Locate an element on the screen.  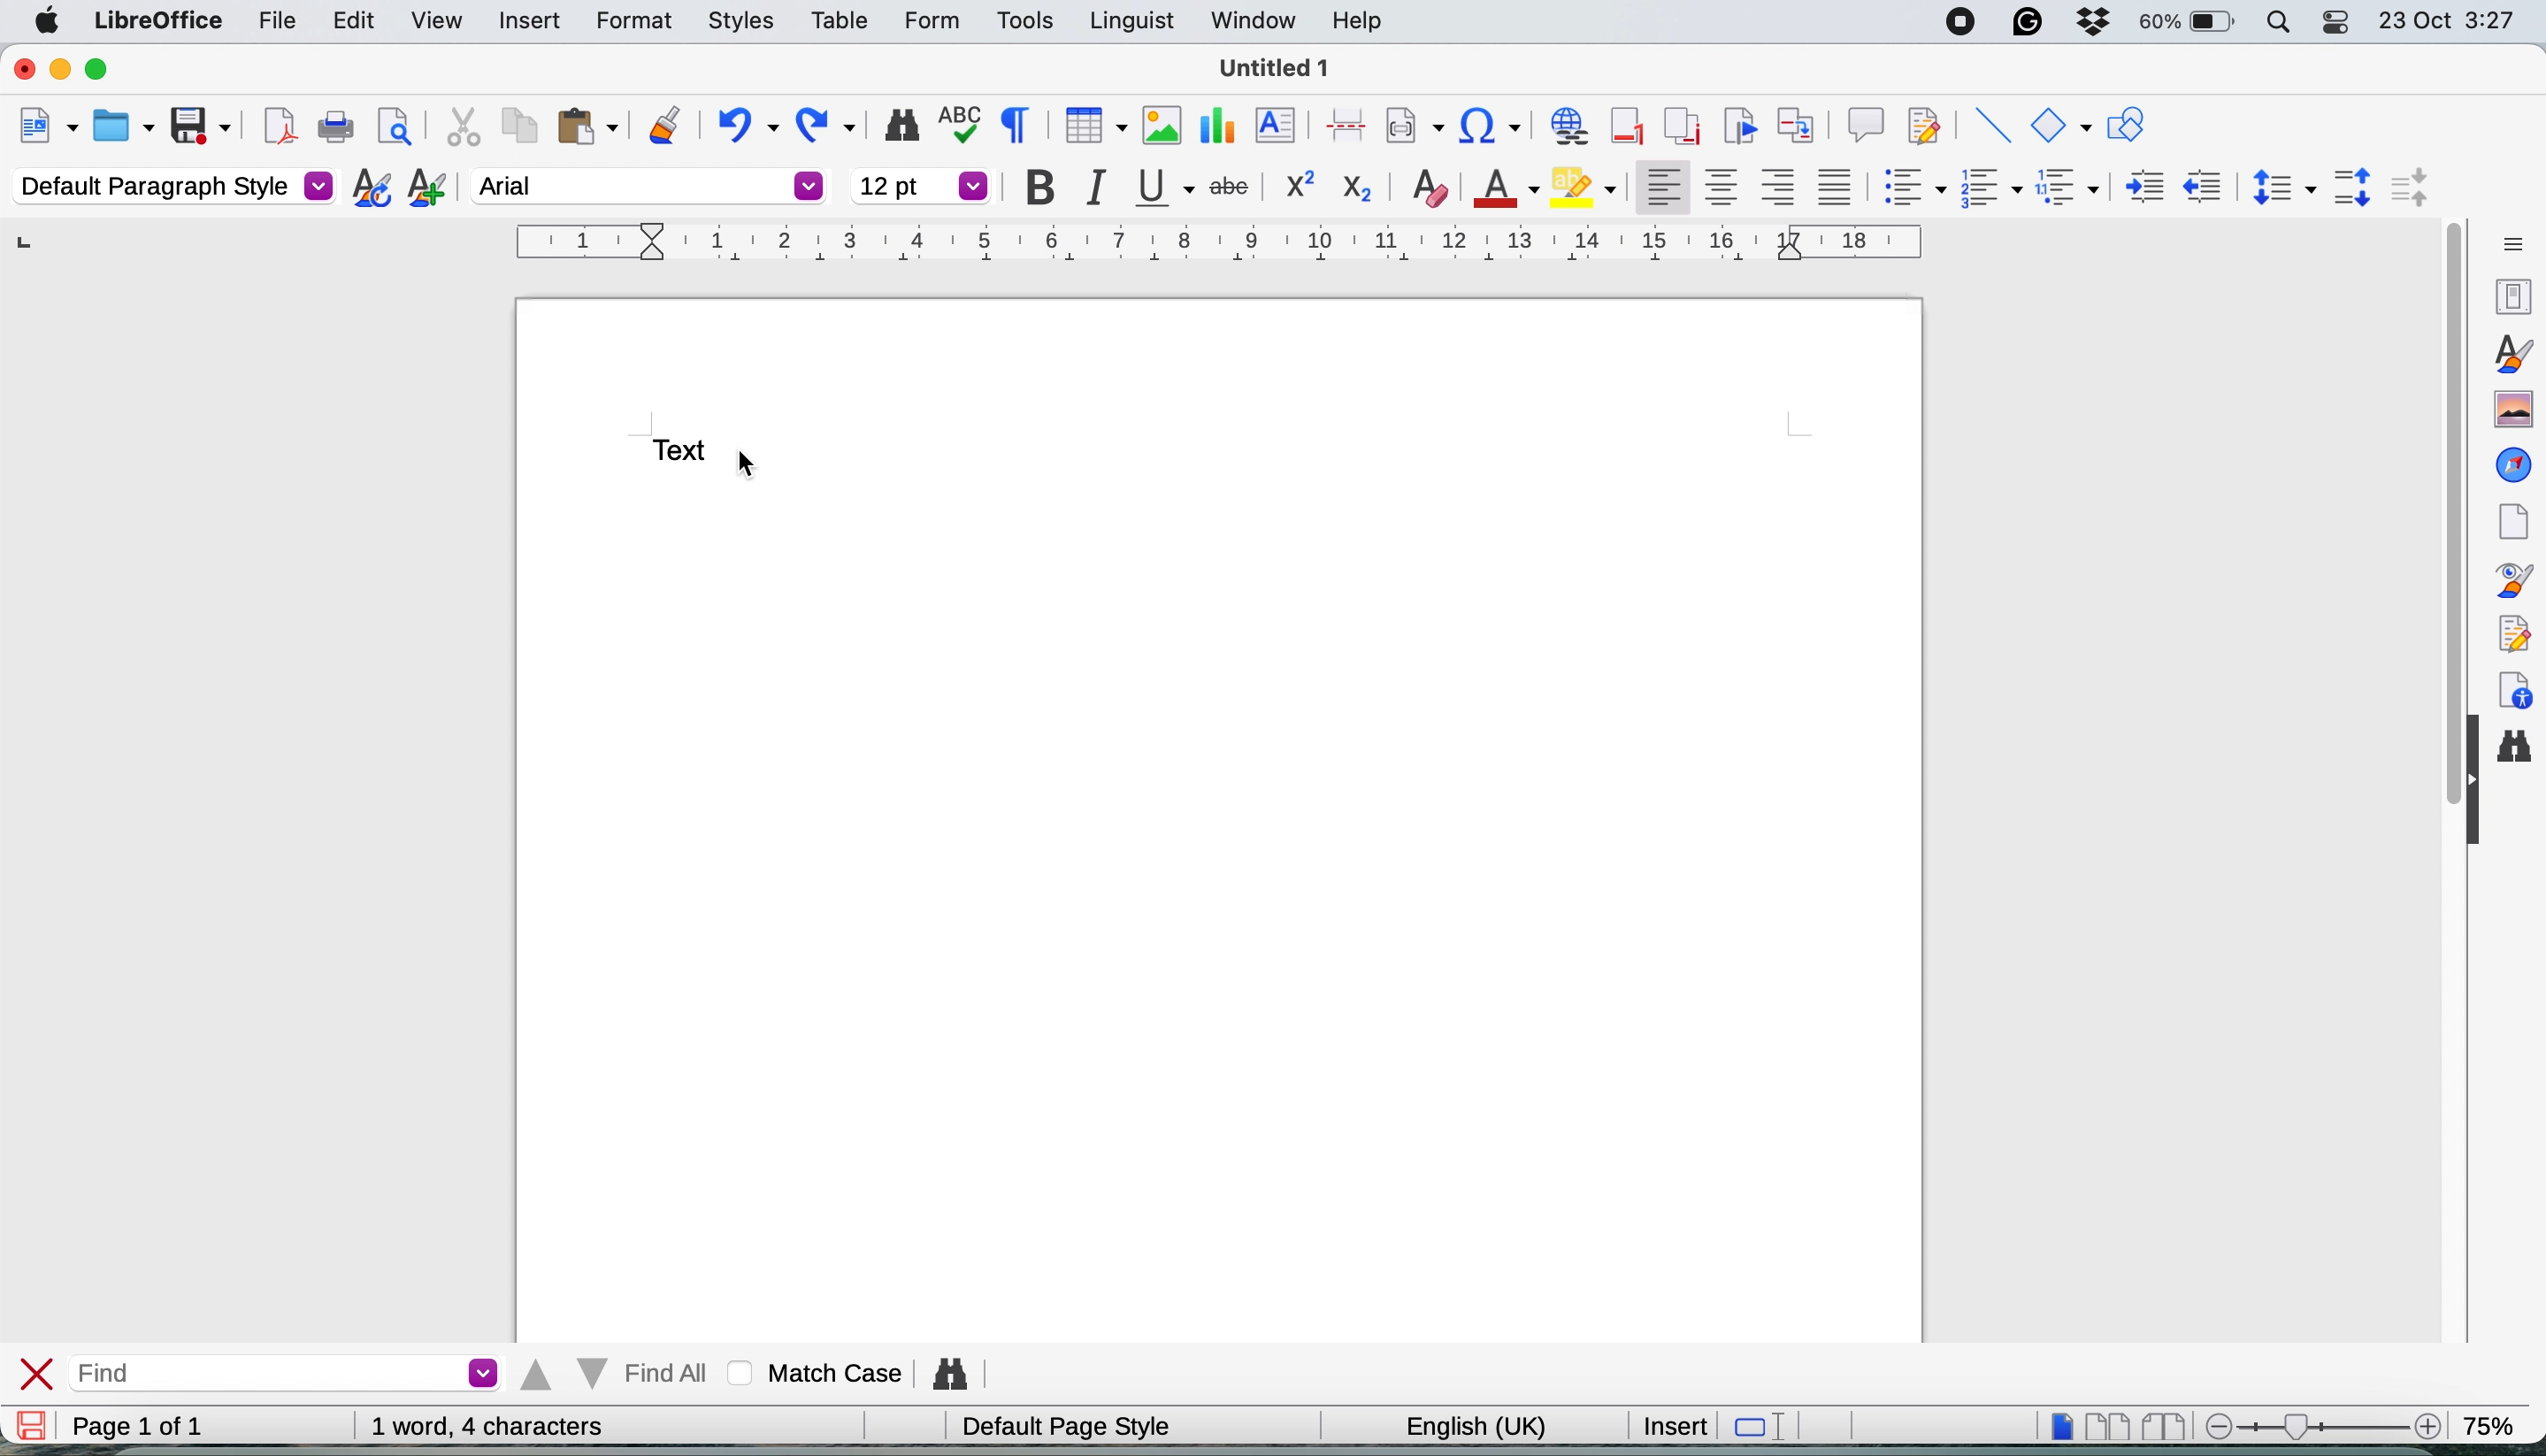
sub script is located at coordinates (1360, 186).